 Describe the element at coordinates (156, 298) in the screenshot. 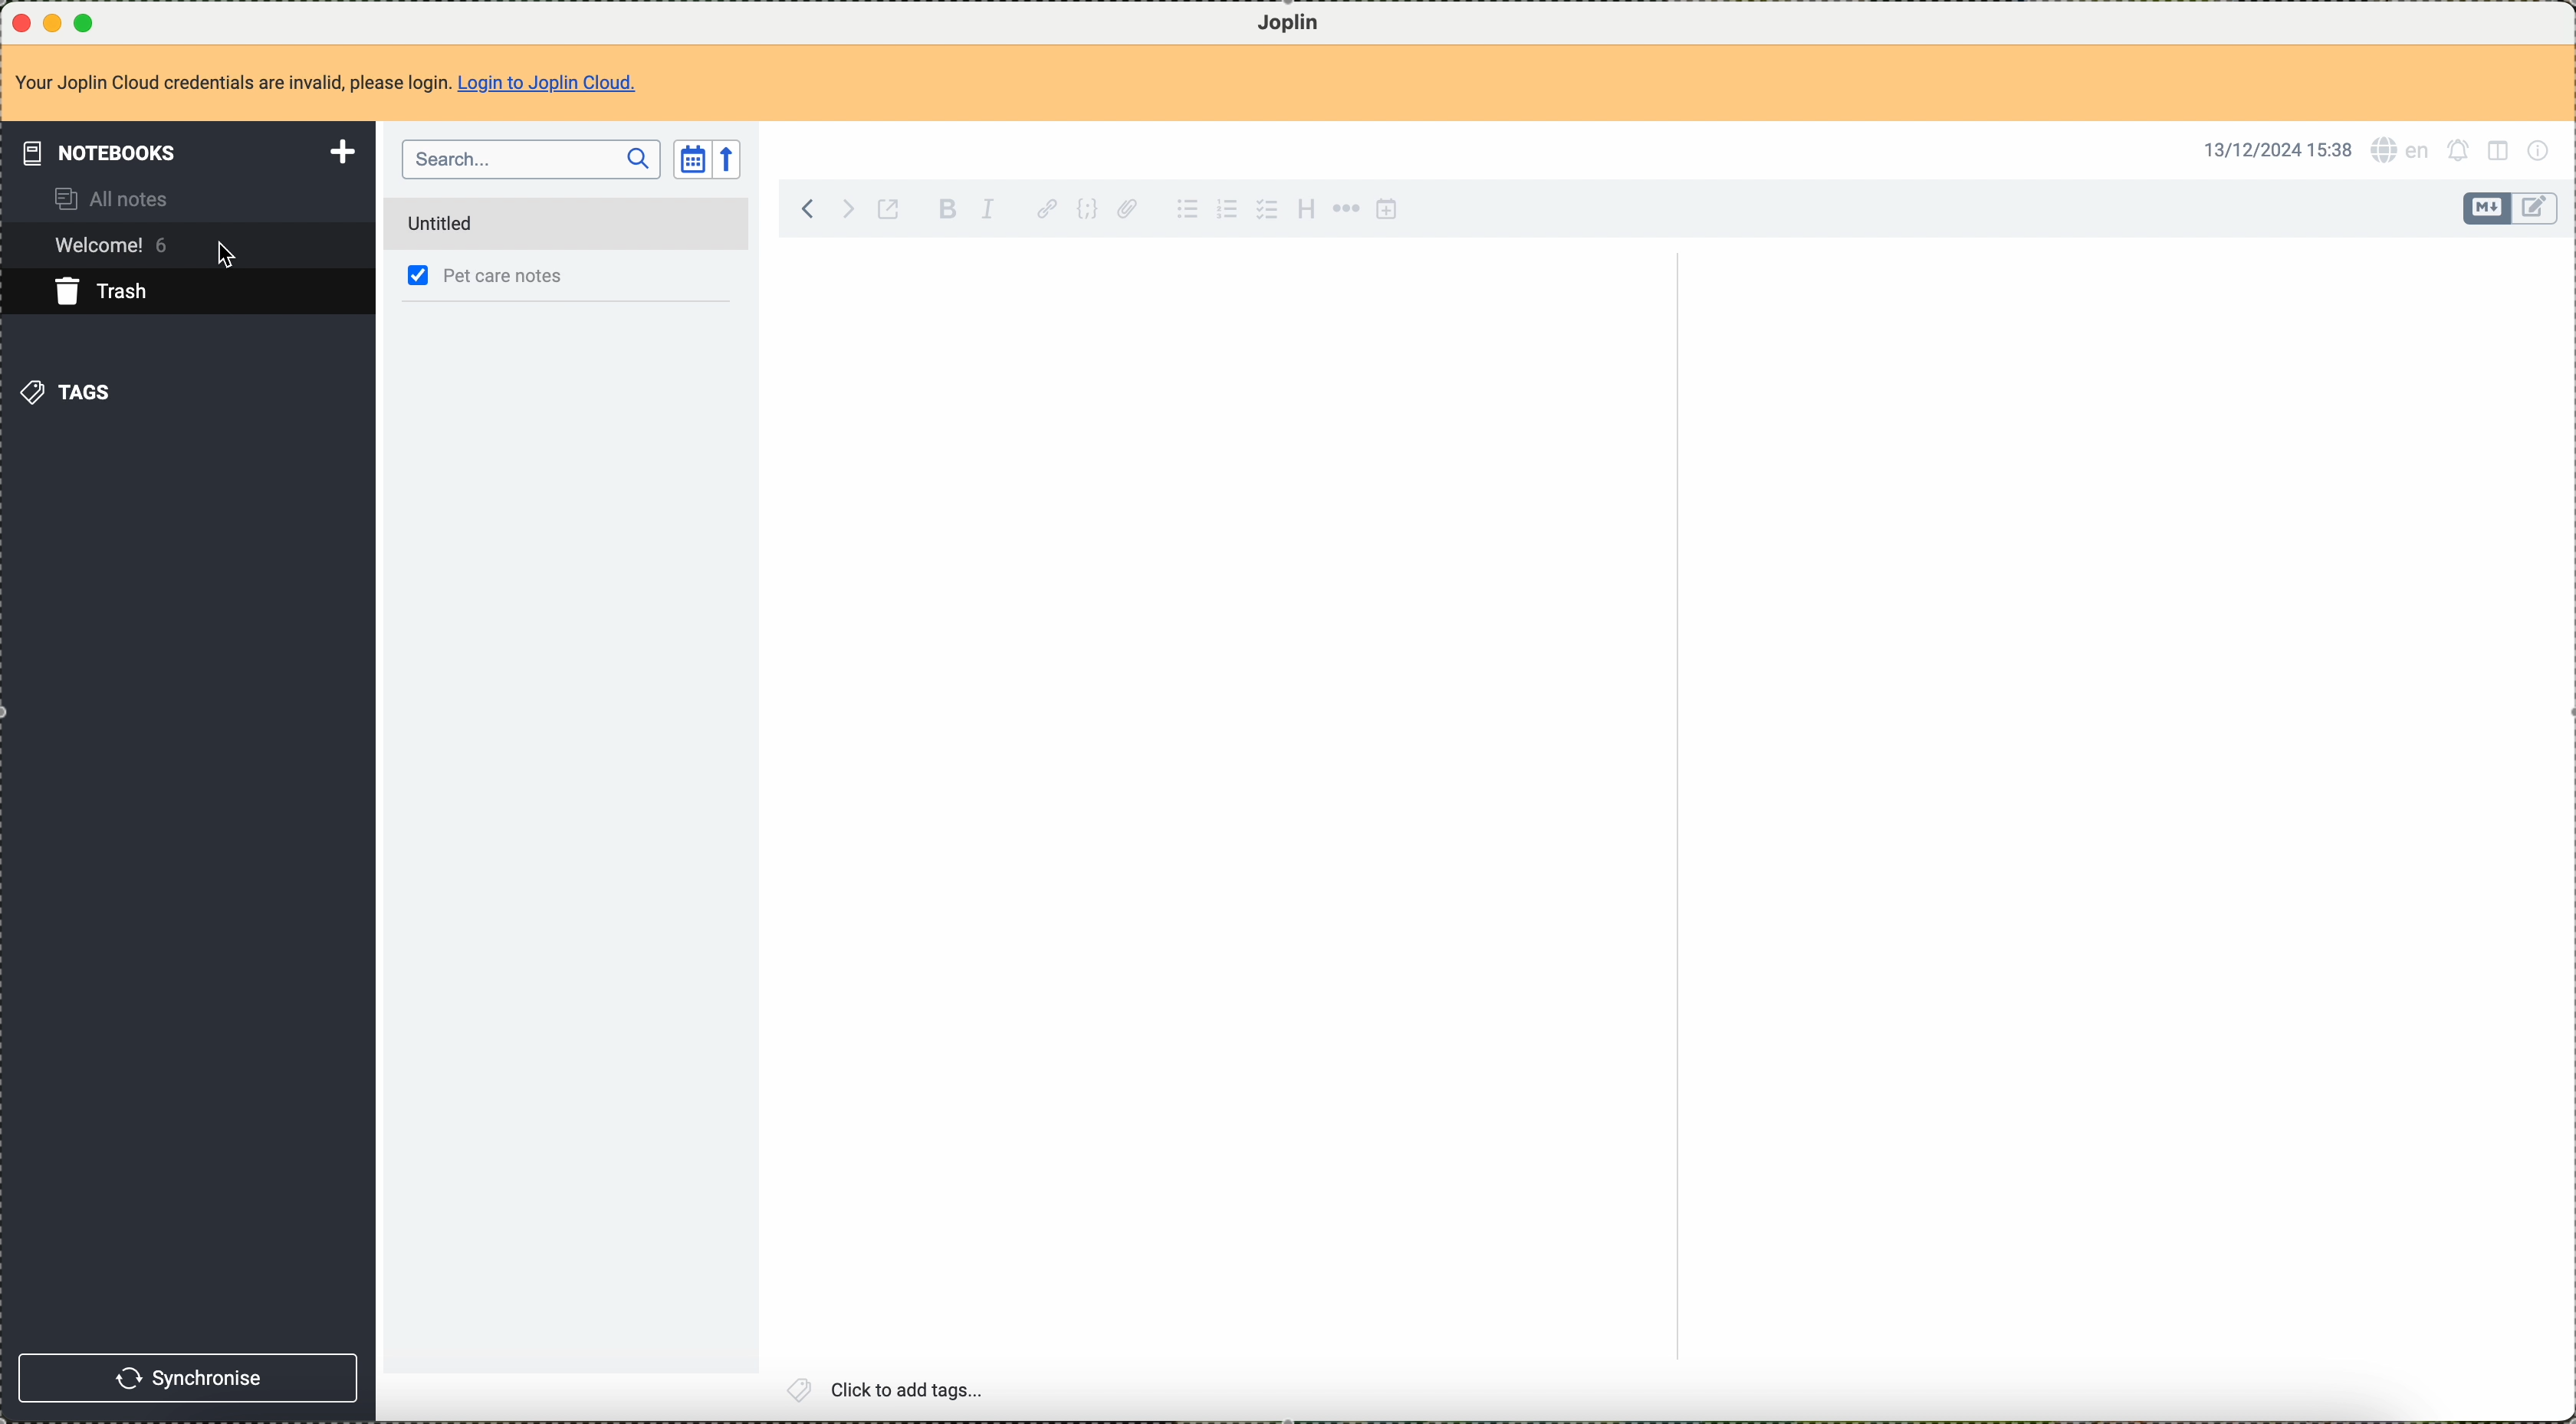

I see `click on trash` at that location.